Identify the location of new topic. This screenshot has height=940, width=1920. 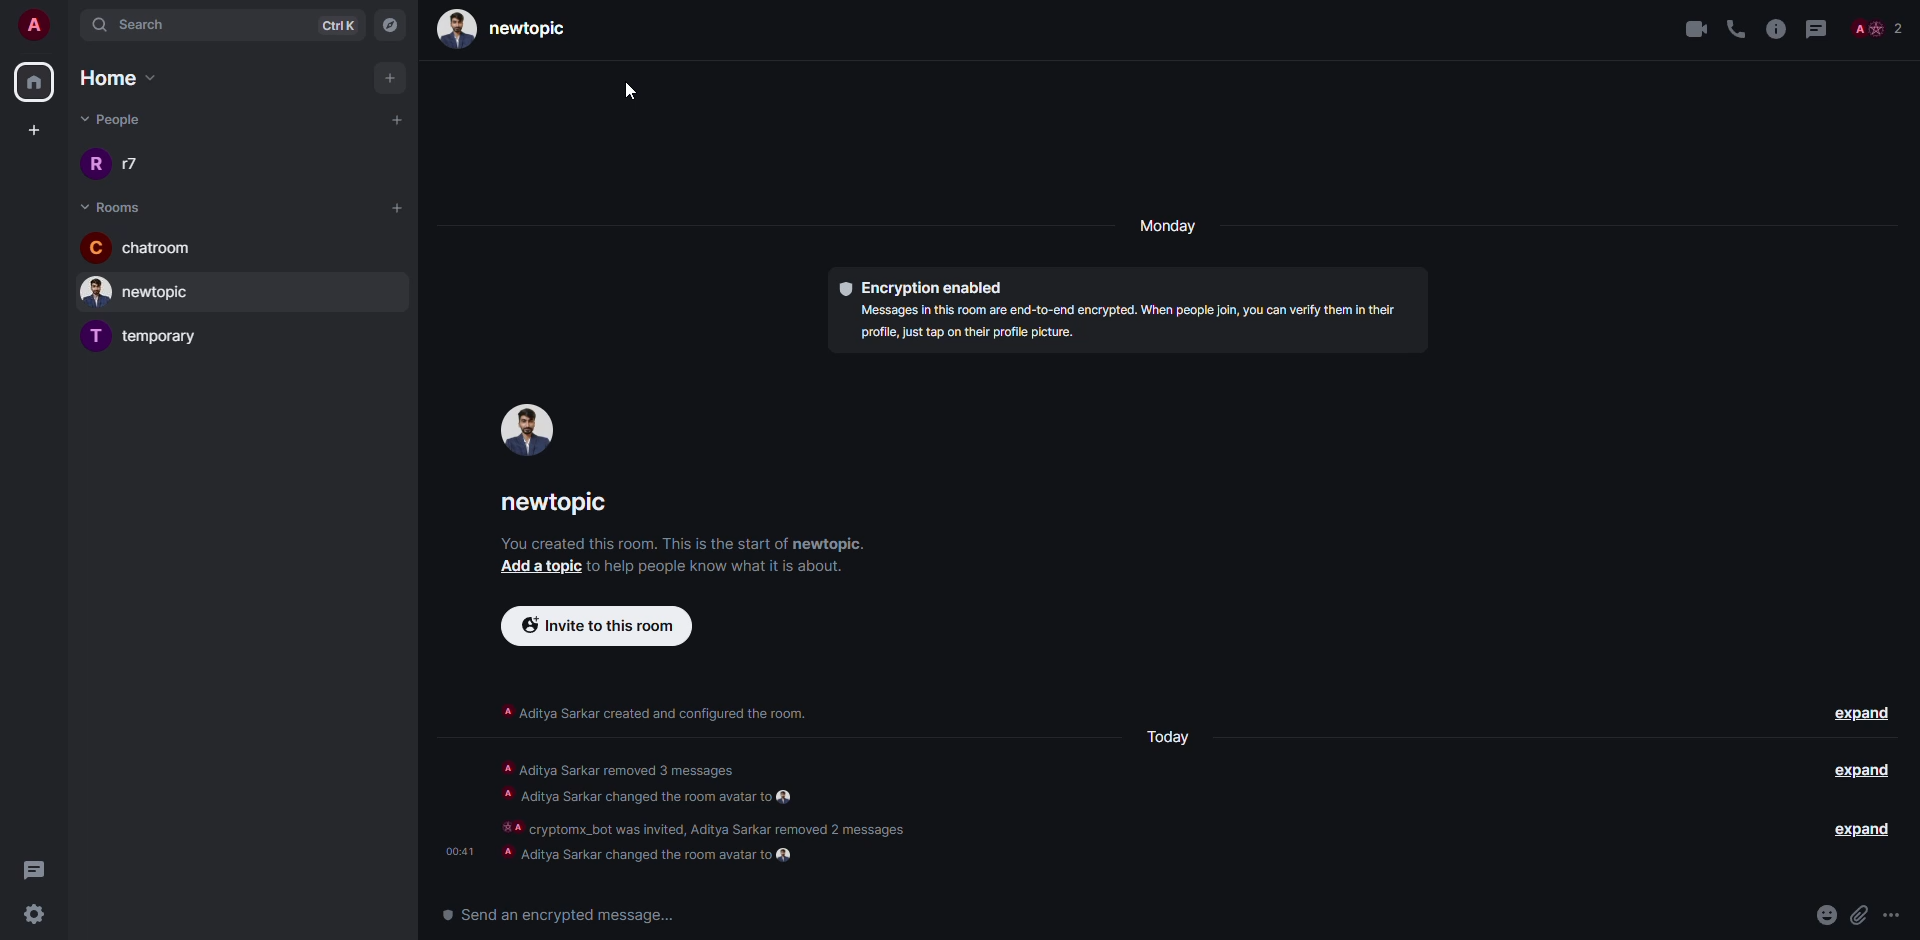
(142, 294).